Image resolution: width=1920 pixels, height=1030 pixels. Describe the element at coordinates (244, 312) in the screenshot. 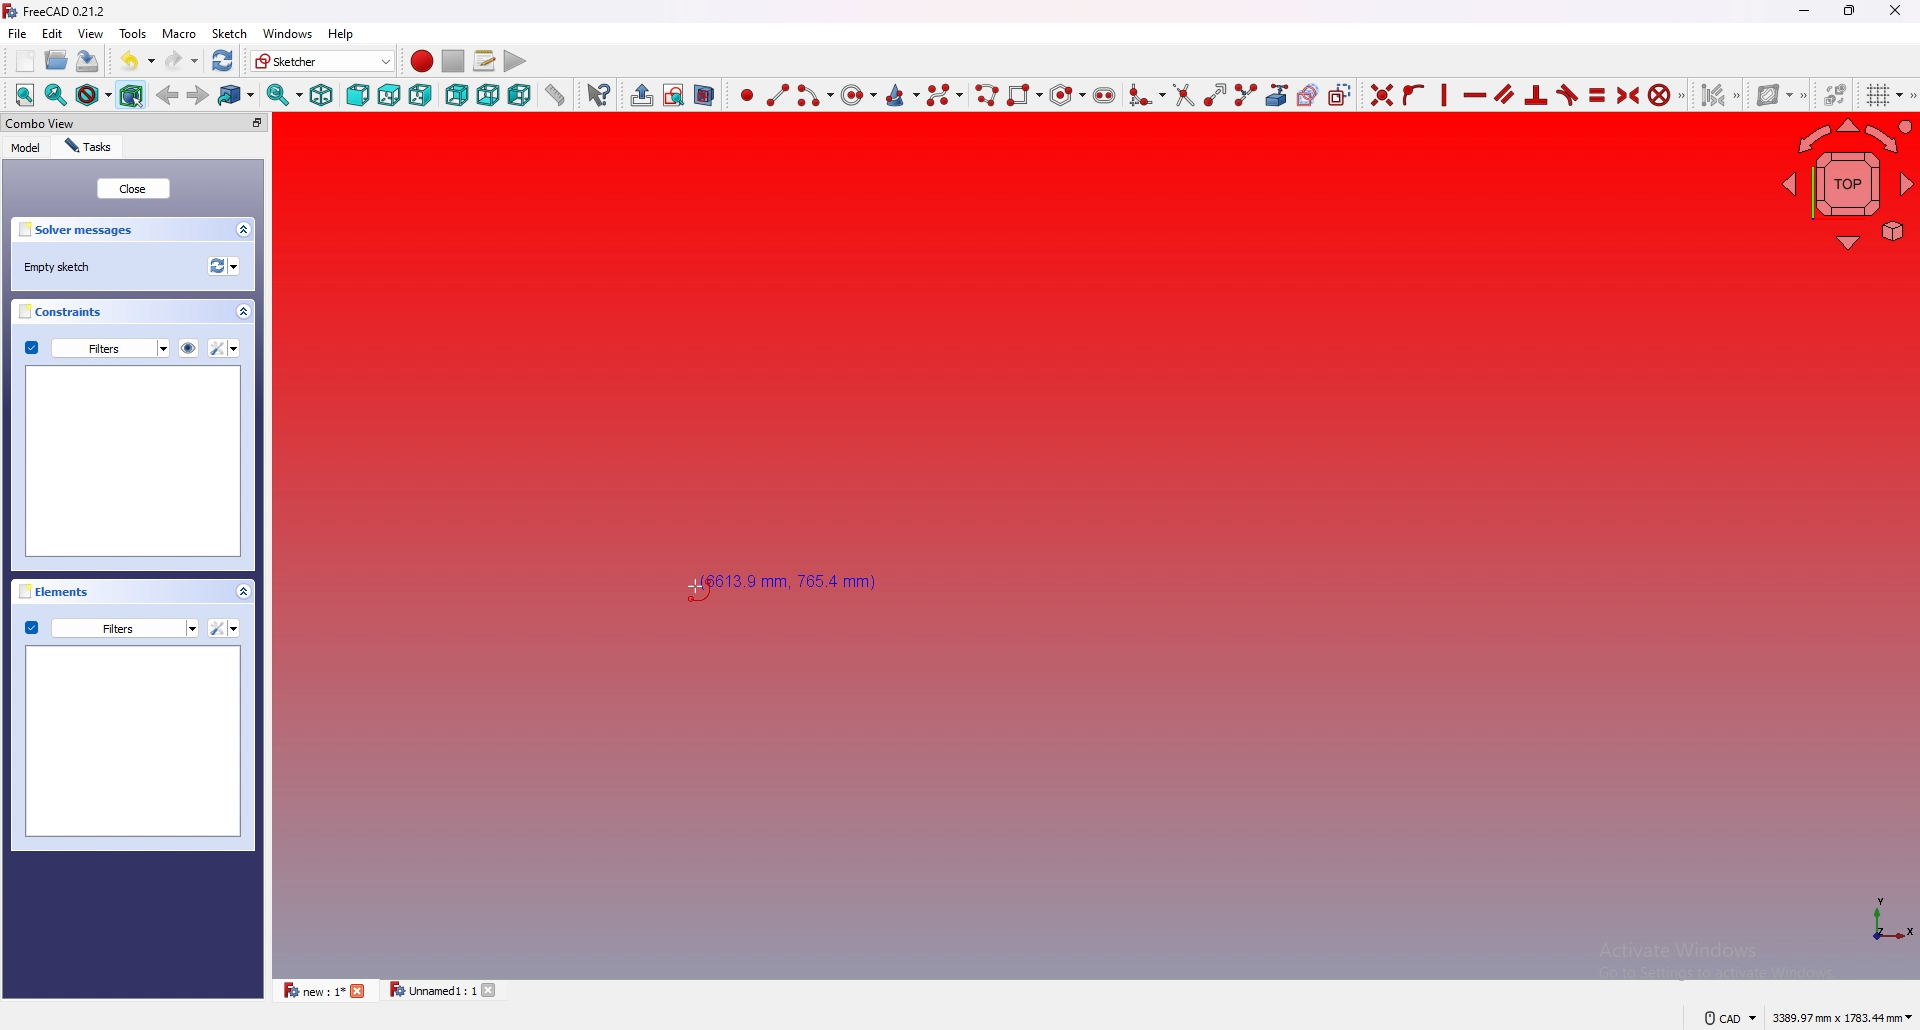

I see `collapse` at that location.